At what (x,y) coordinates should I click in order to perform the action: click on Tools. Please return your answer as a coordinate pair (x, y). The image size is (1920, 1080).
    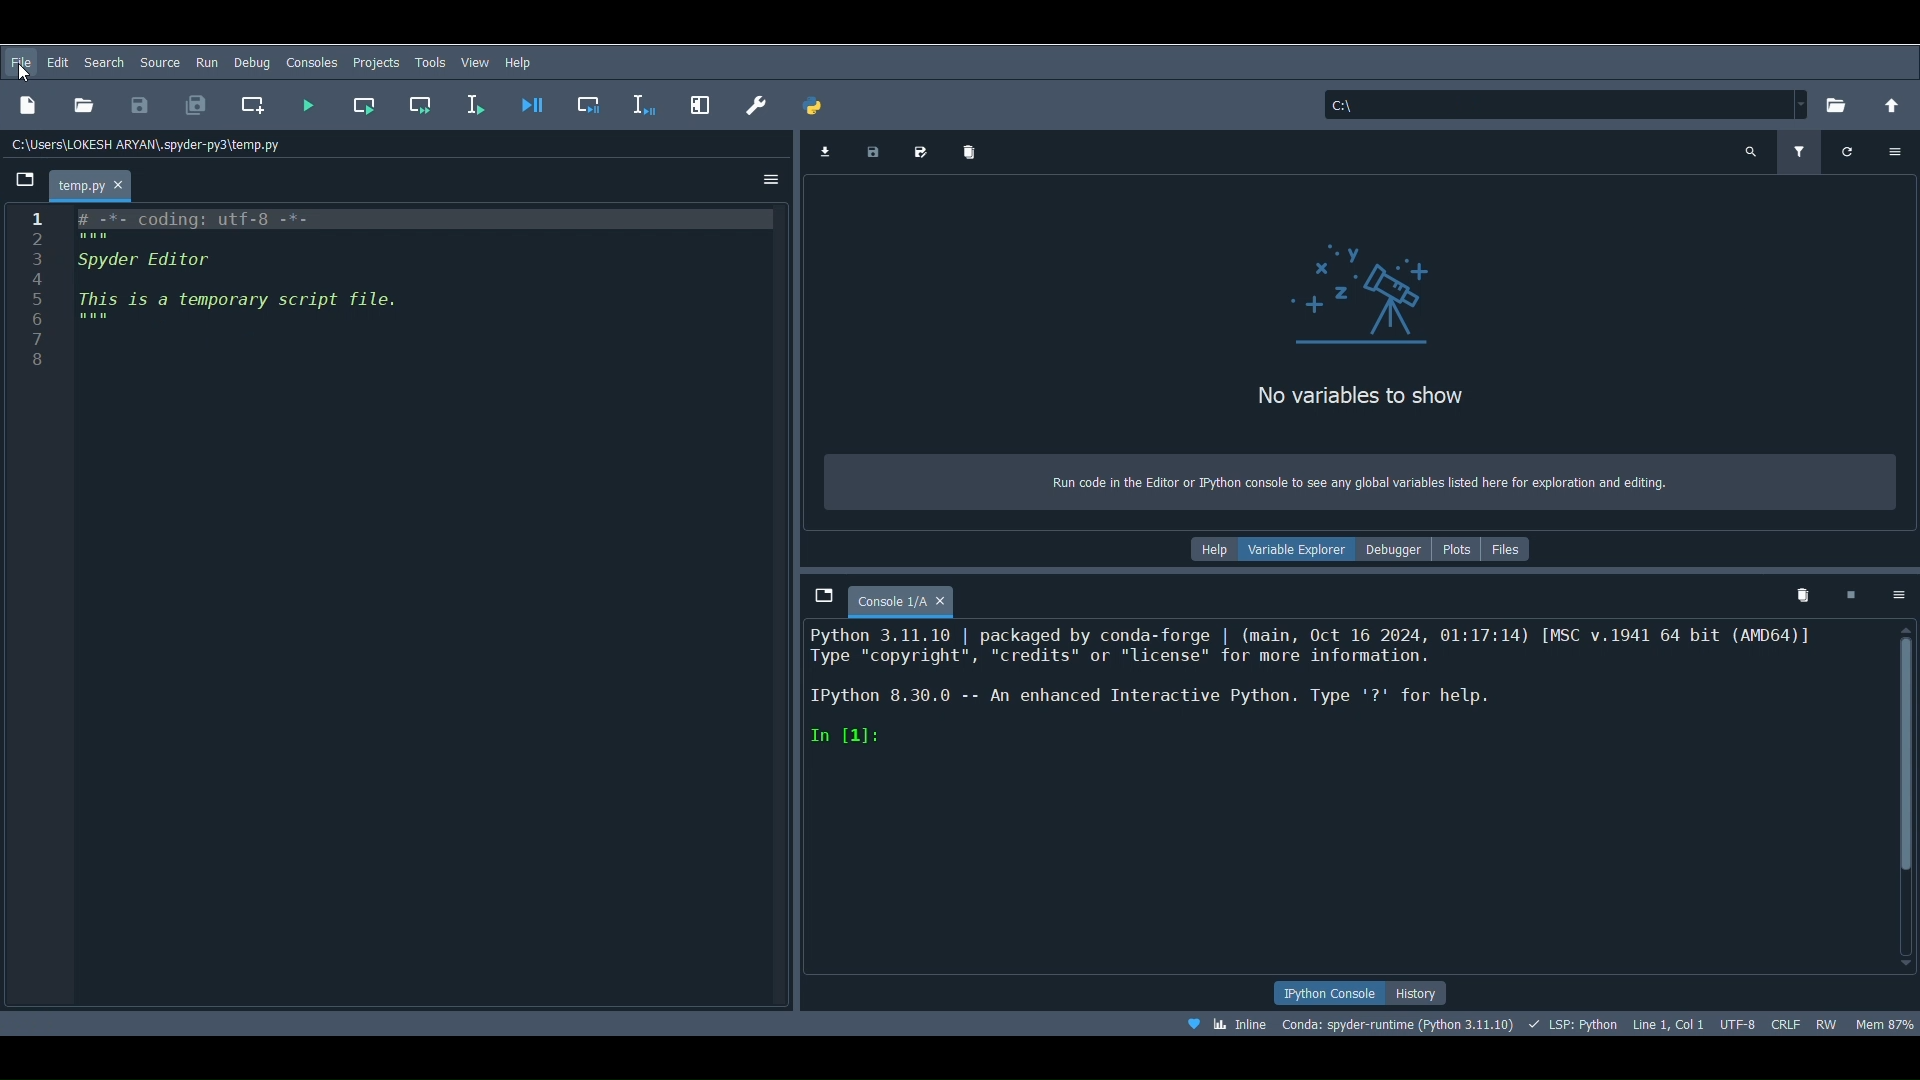
    Looking at the image, I should click on (433, 62).